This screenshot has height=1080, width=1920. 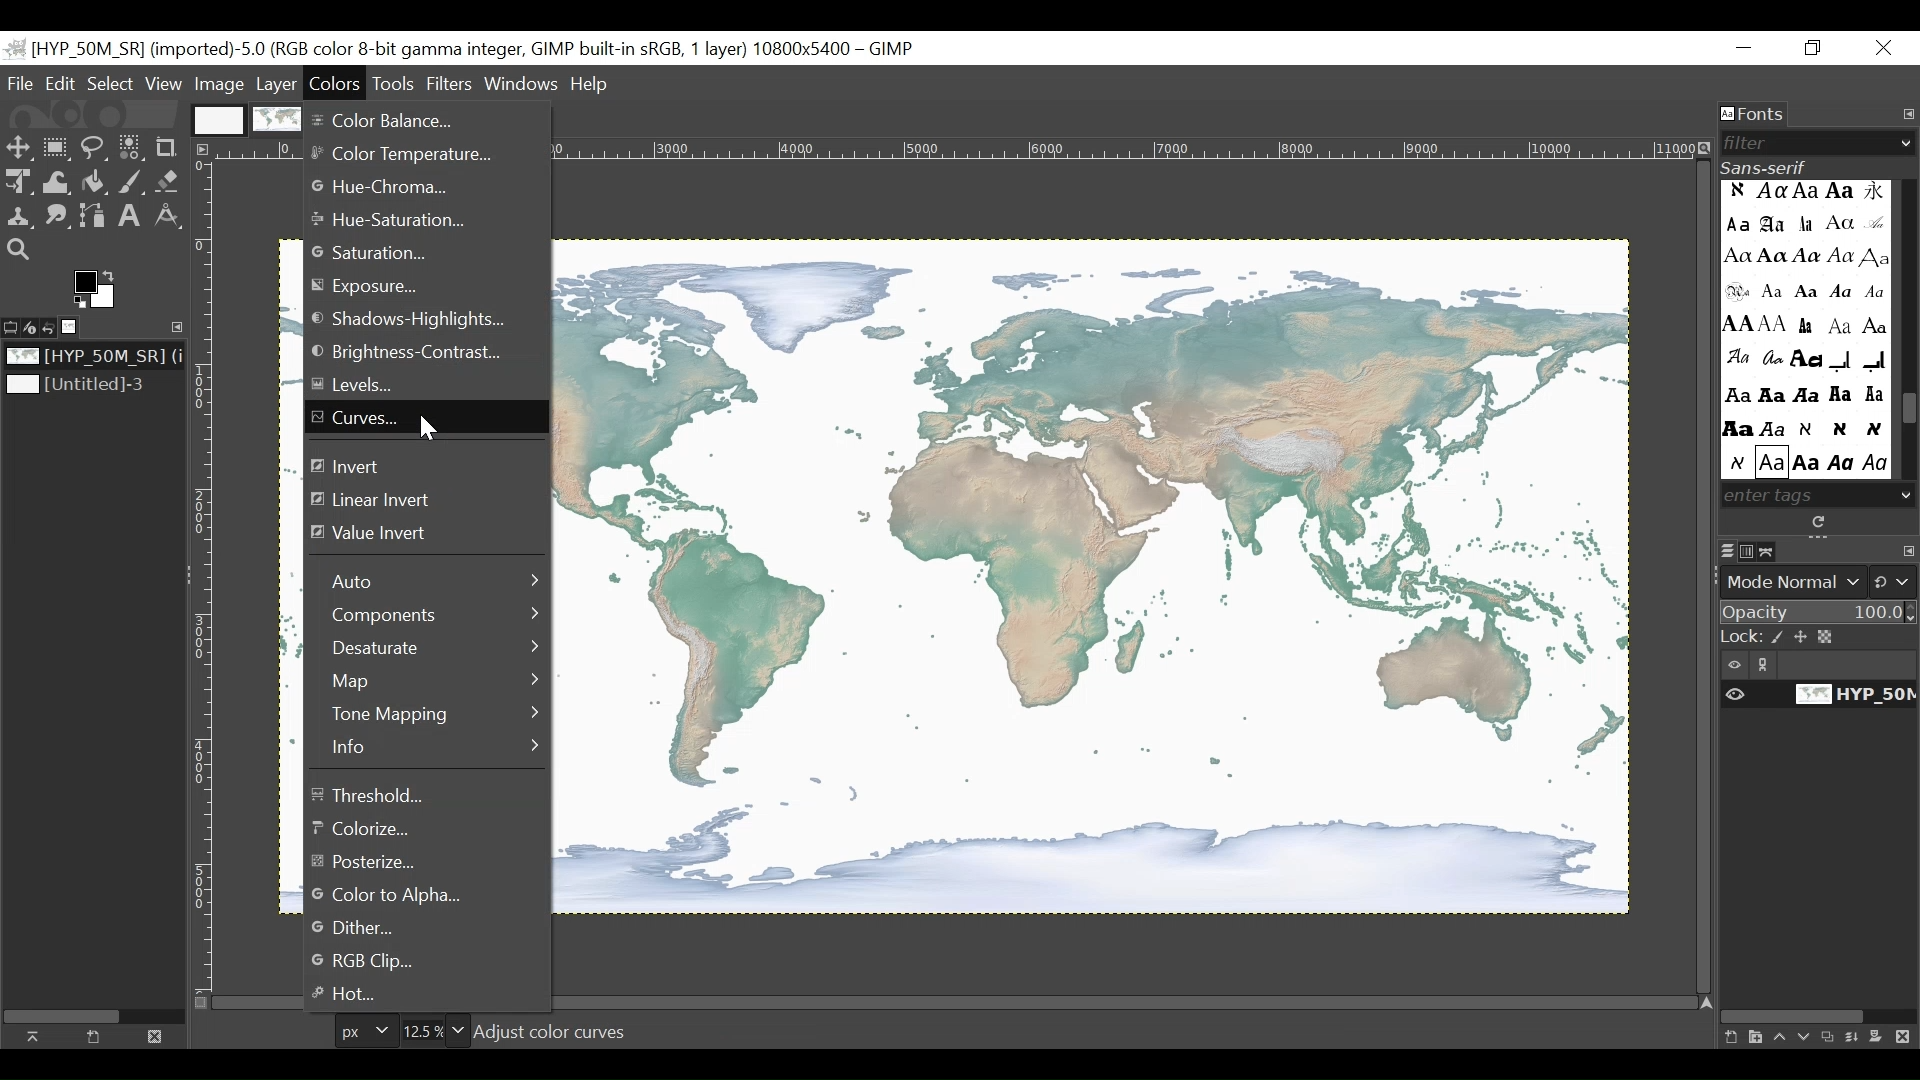 I want to click on Unified Transform tool, so click(x=16, y=181).